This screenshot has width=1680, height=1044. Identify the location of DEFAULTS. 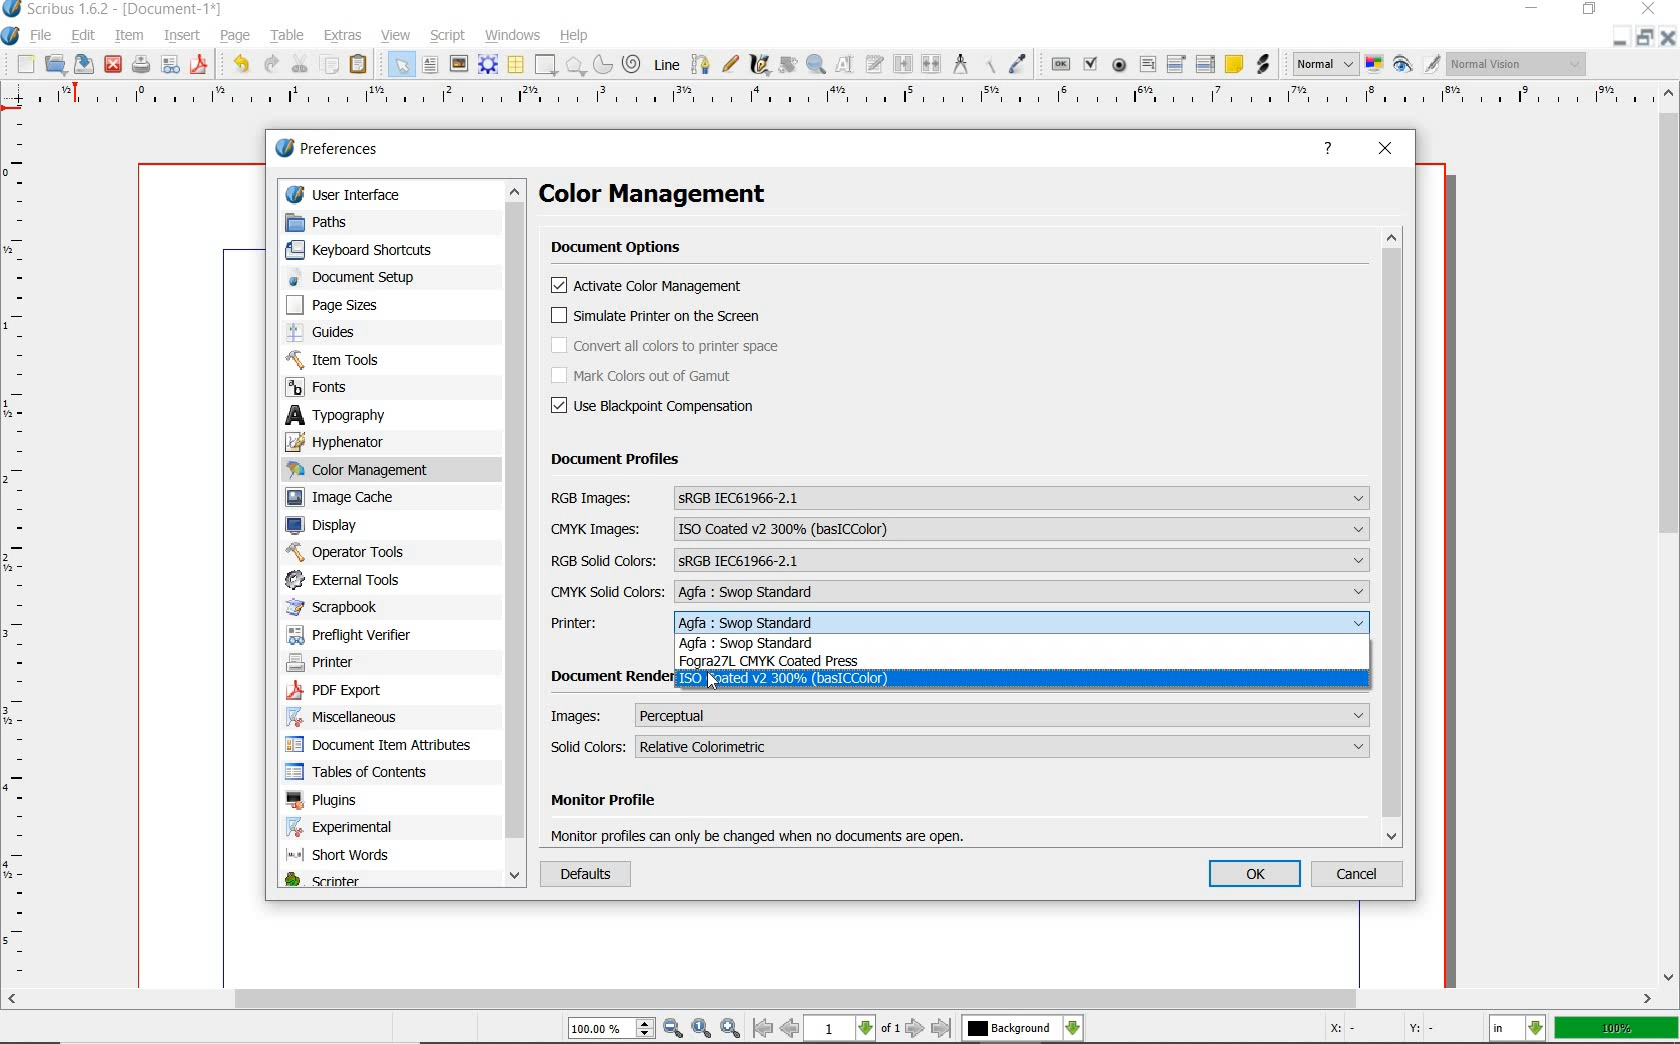
(582, 875).